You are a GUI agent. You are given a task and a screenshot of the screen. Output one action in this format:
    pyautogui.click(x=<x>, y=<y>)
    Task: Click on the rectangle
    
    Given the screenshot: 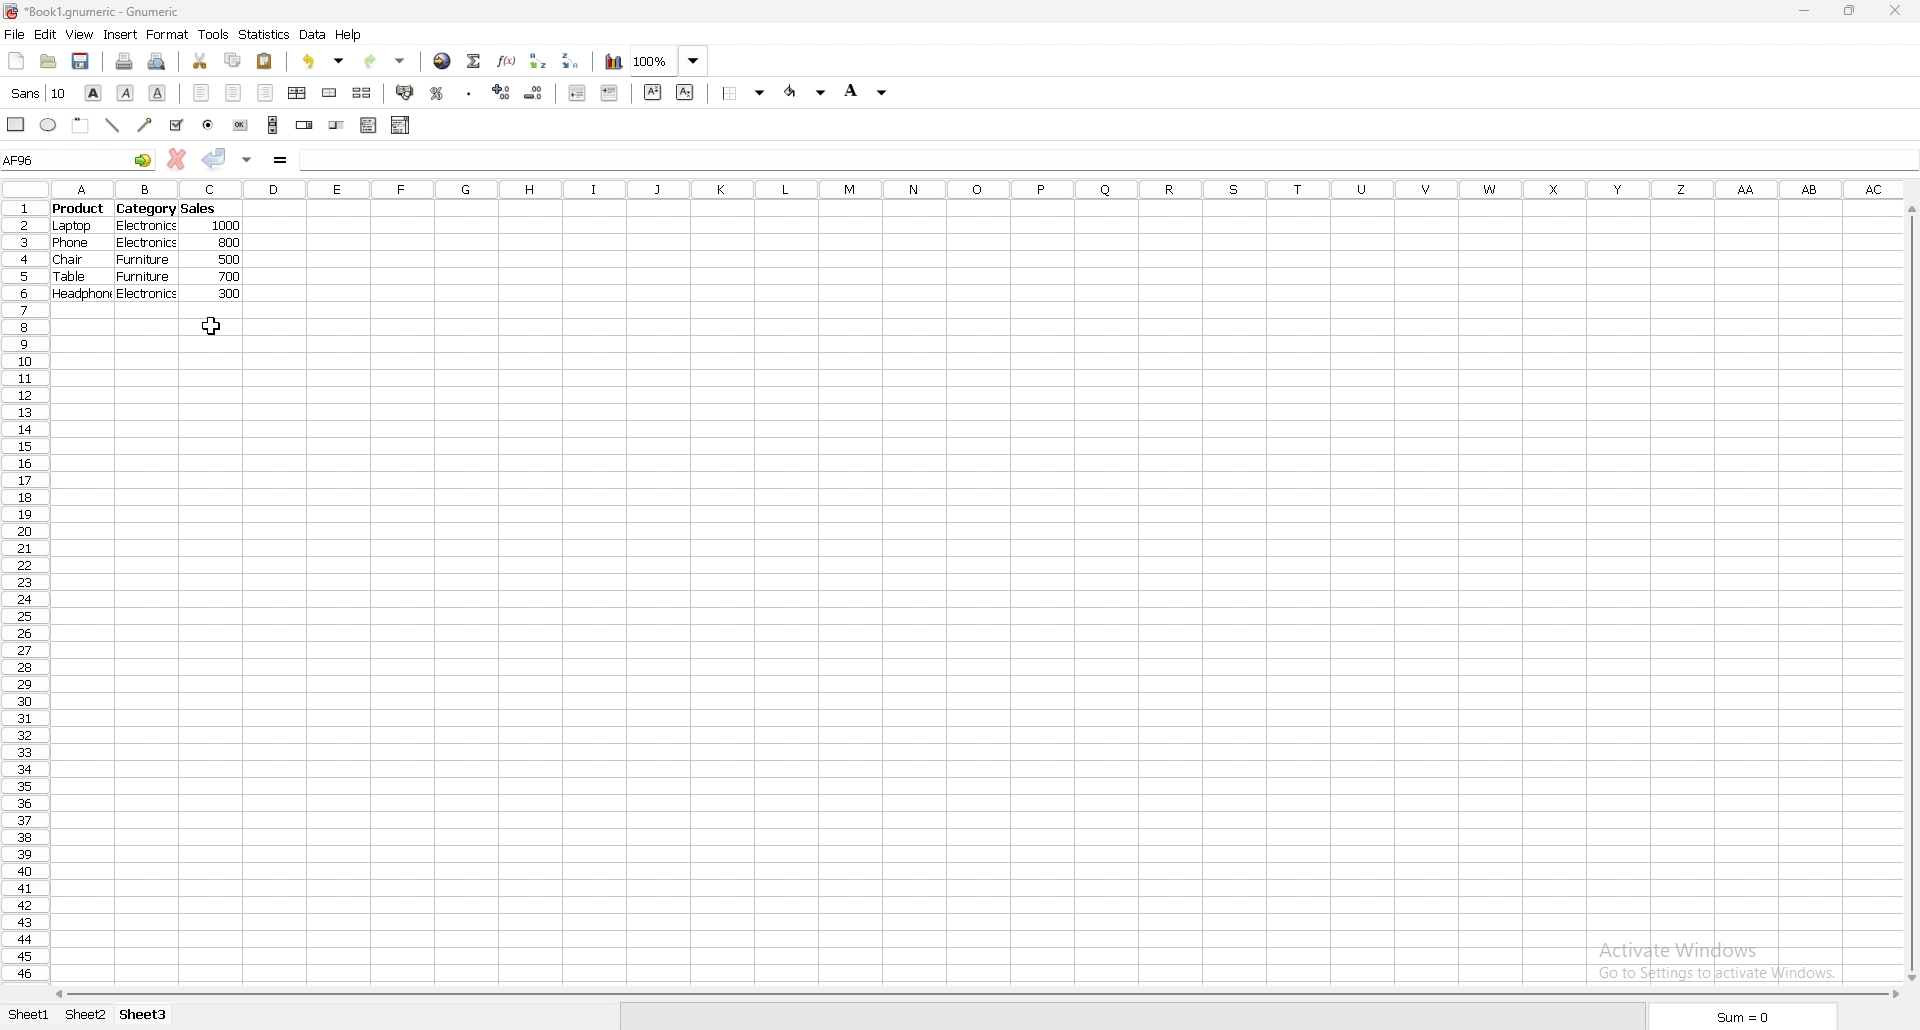 What is the action you would take?
    pyautogui.click(x=17, y=124)
    